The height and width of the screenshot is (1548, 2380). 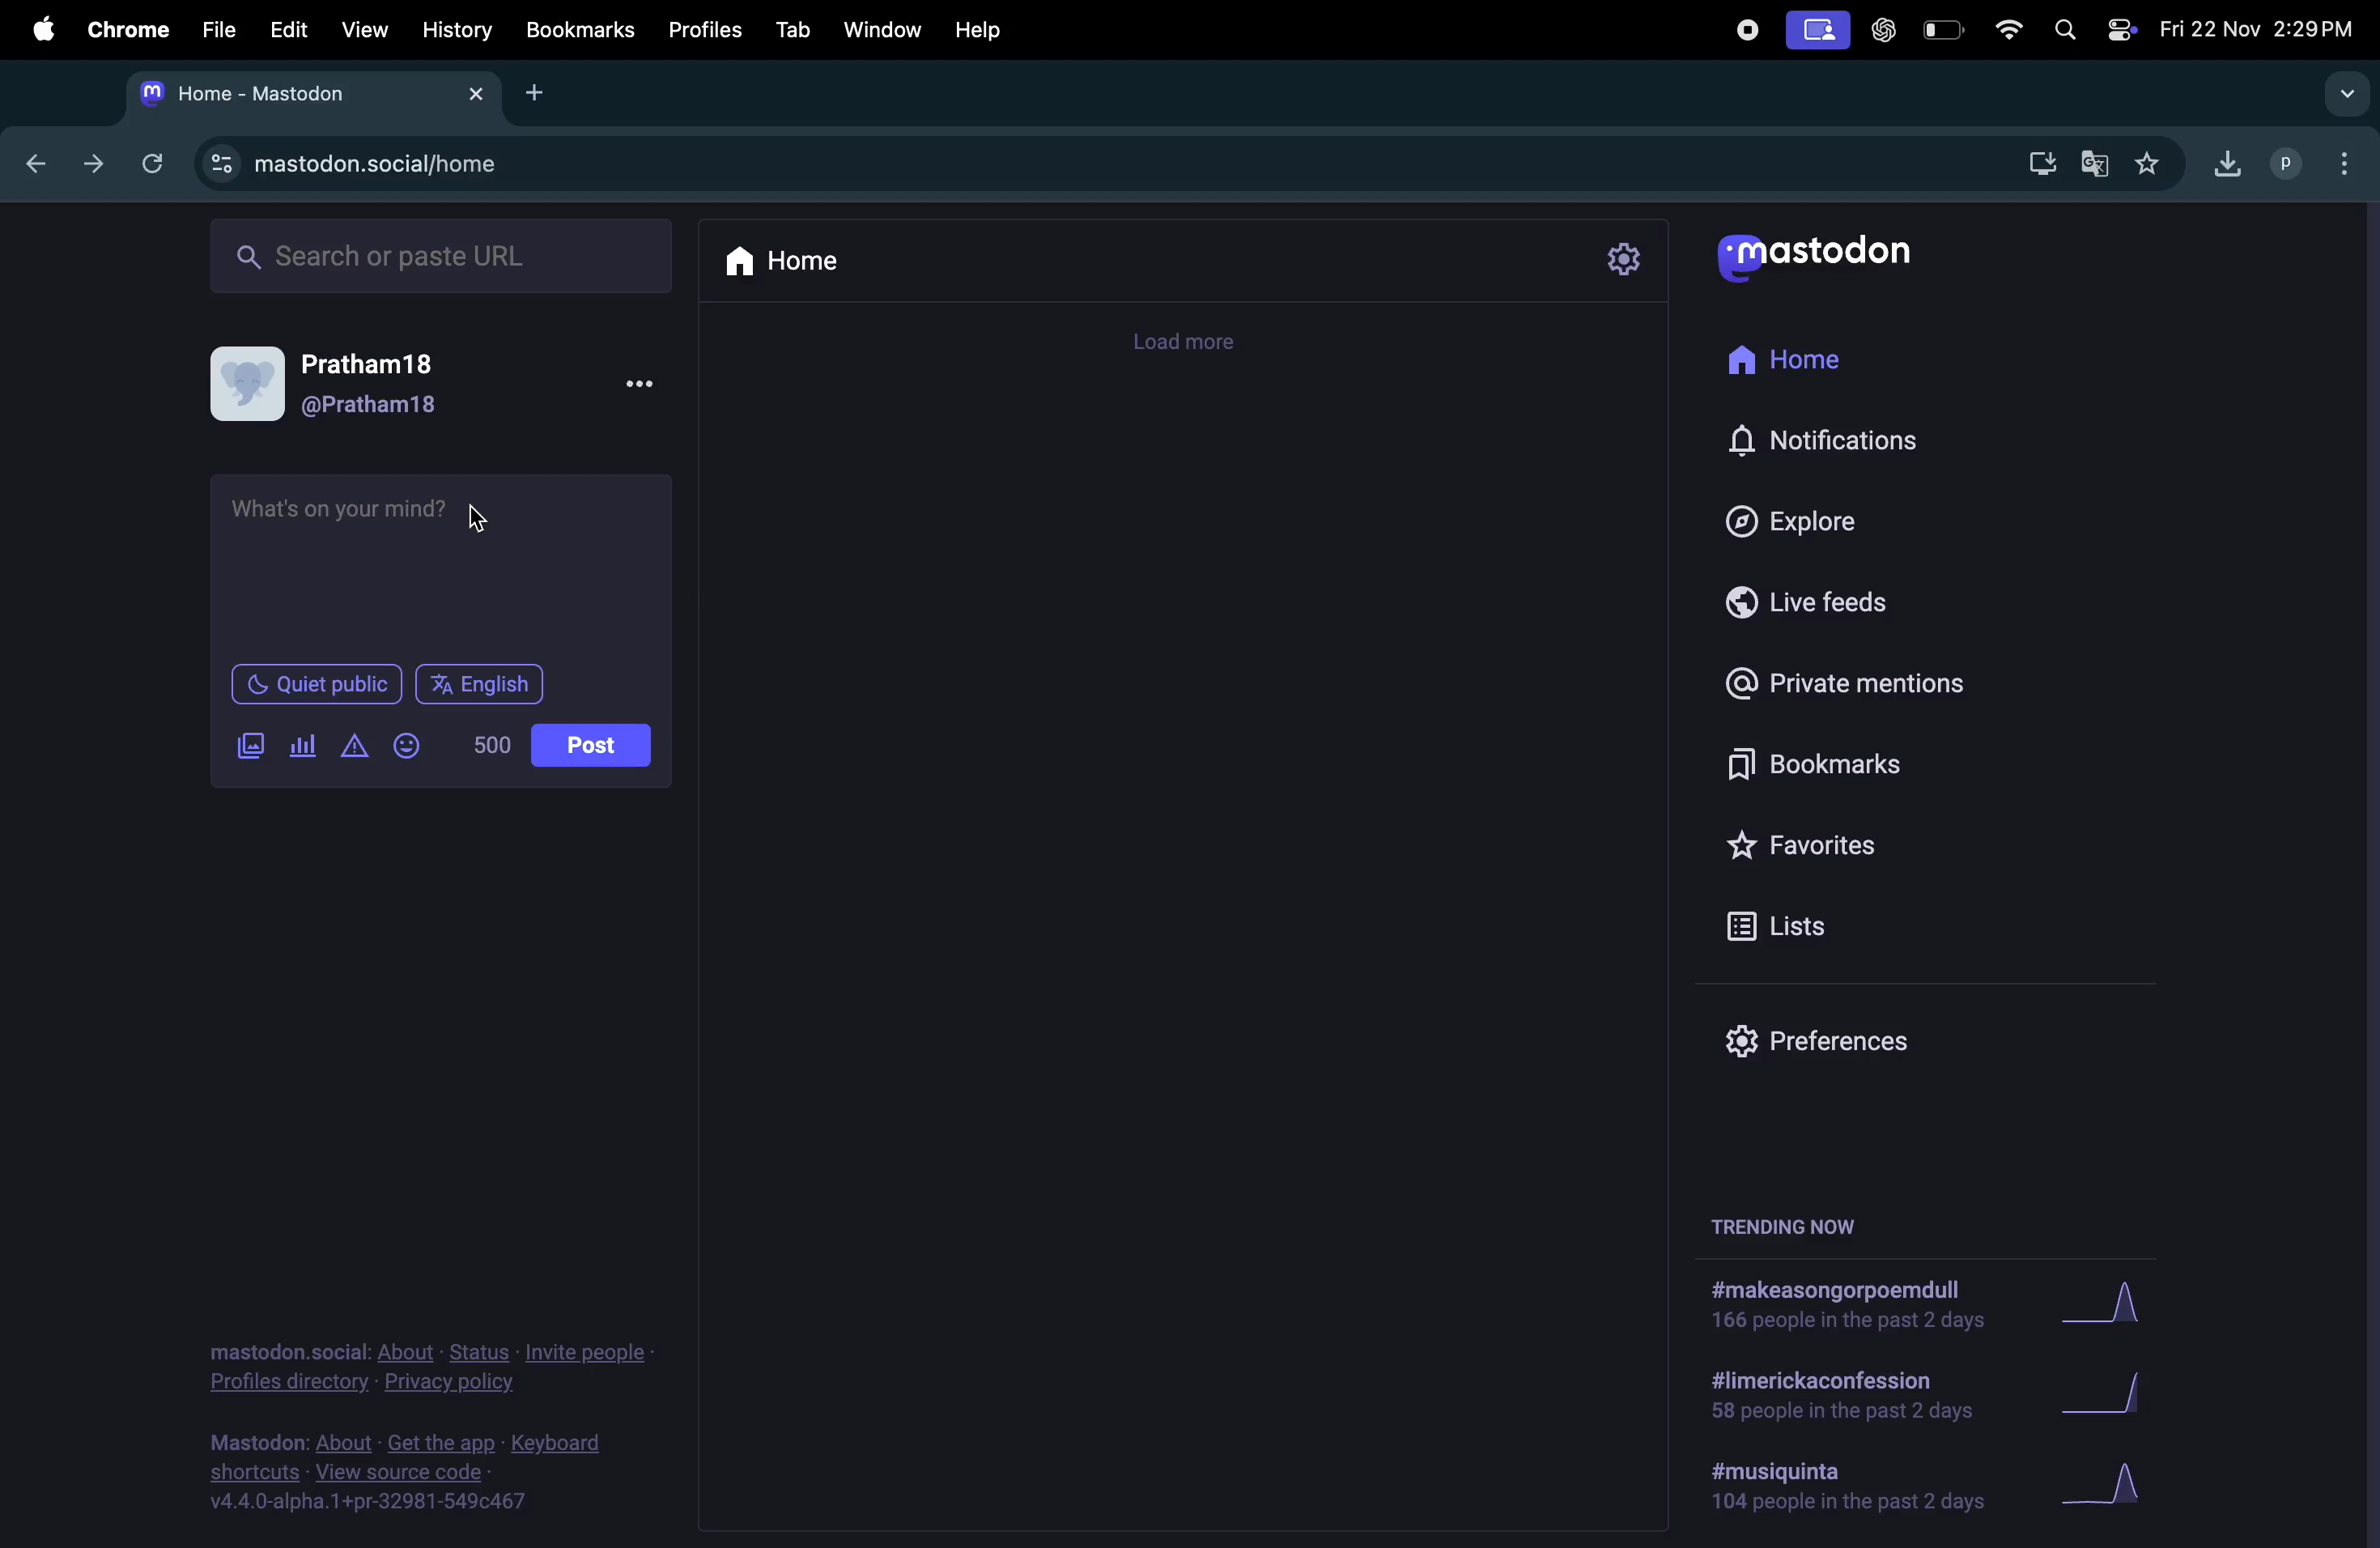 What do you see at coordinates (426, 165) in the screenshot?
I see `search url` at bounding box center [426, 165].